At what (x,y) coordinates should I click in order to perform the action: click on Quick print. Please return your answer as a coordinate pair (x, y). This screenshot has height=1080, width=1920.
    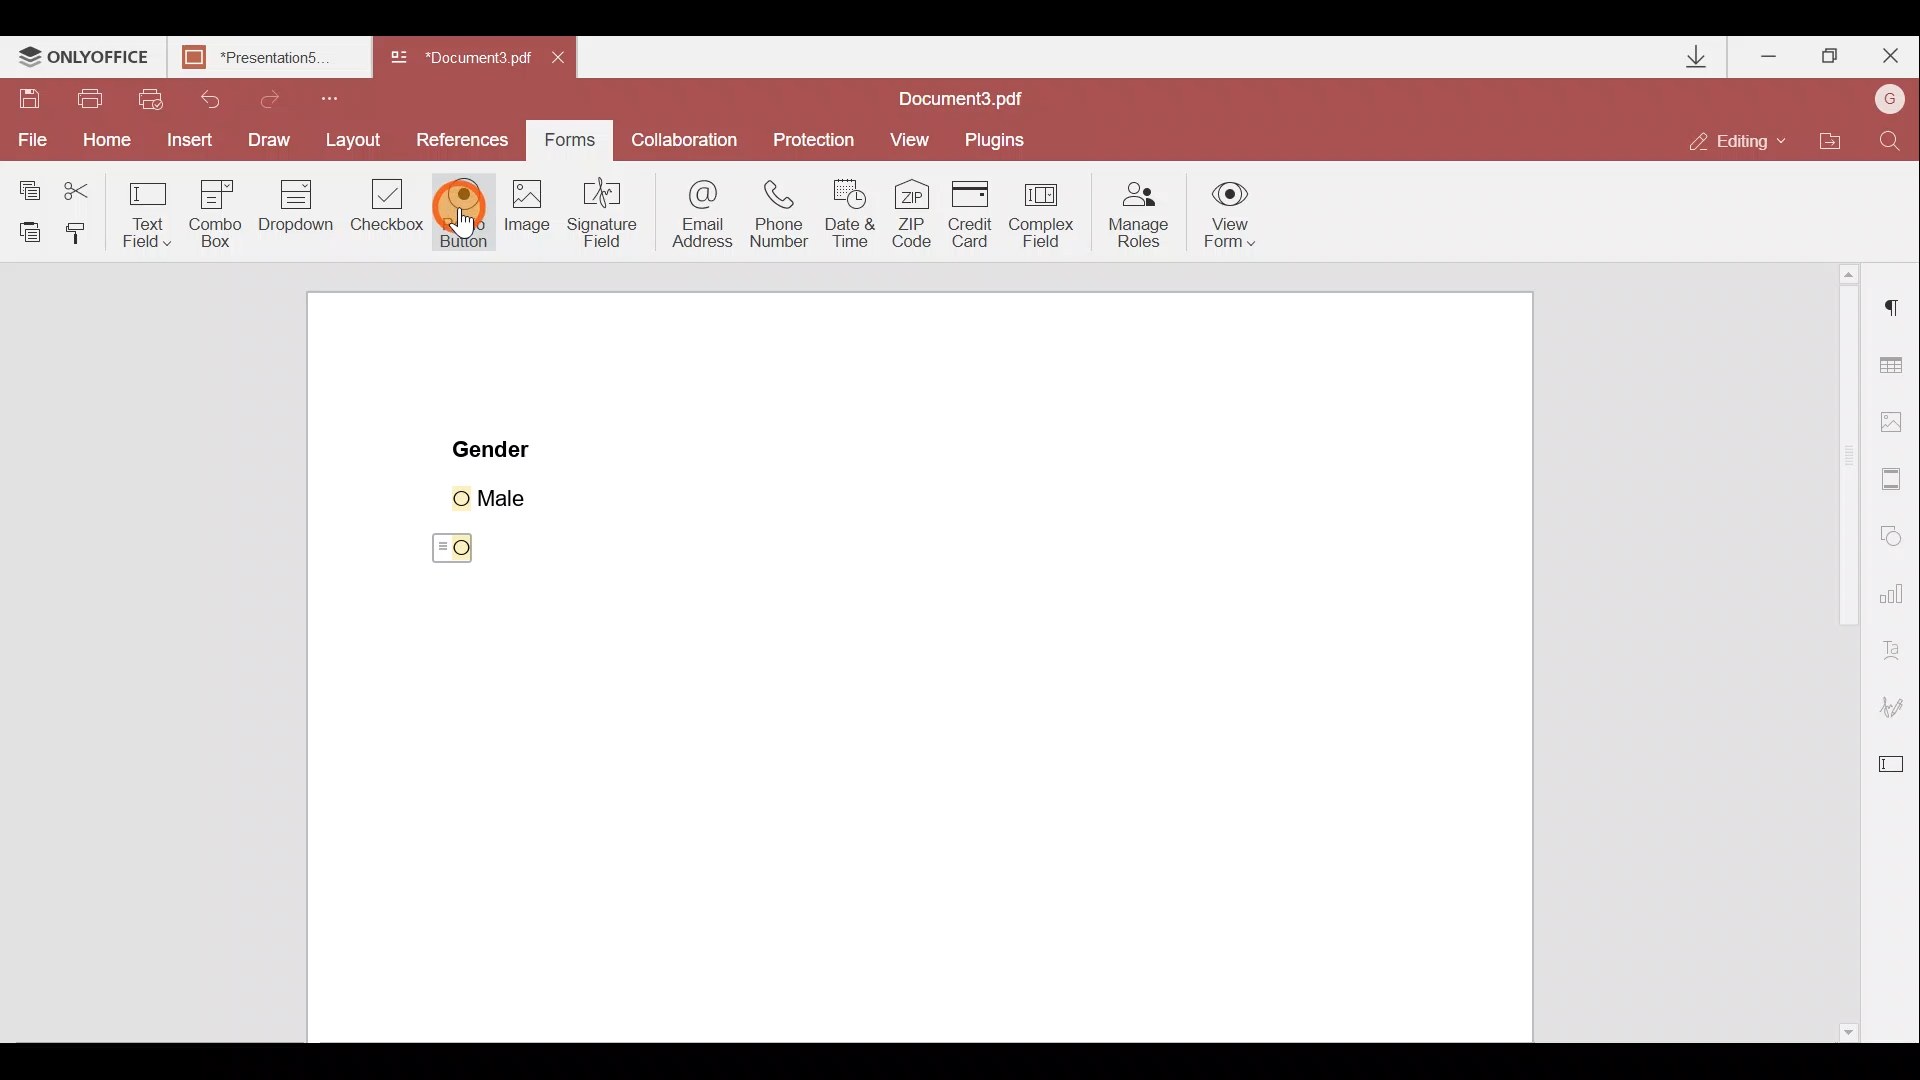
    Looking at the image, I should click on (158, 96).